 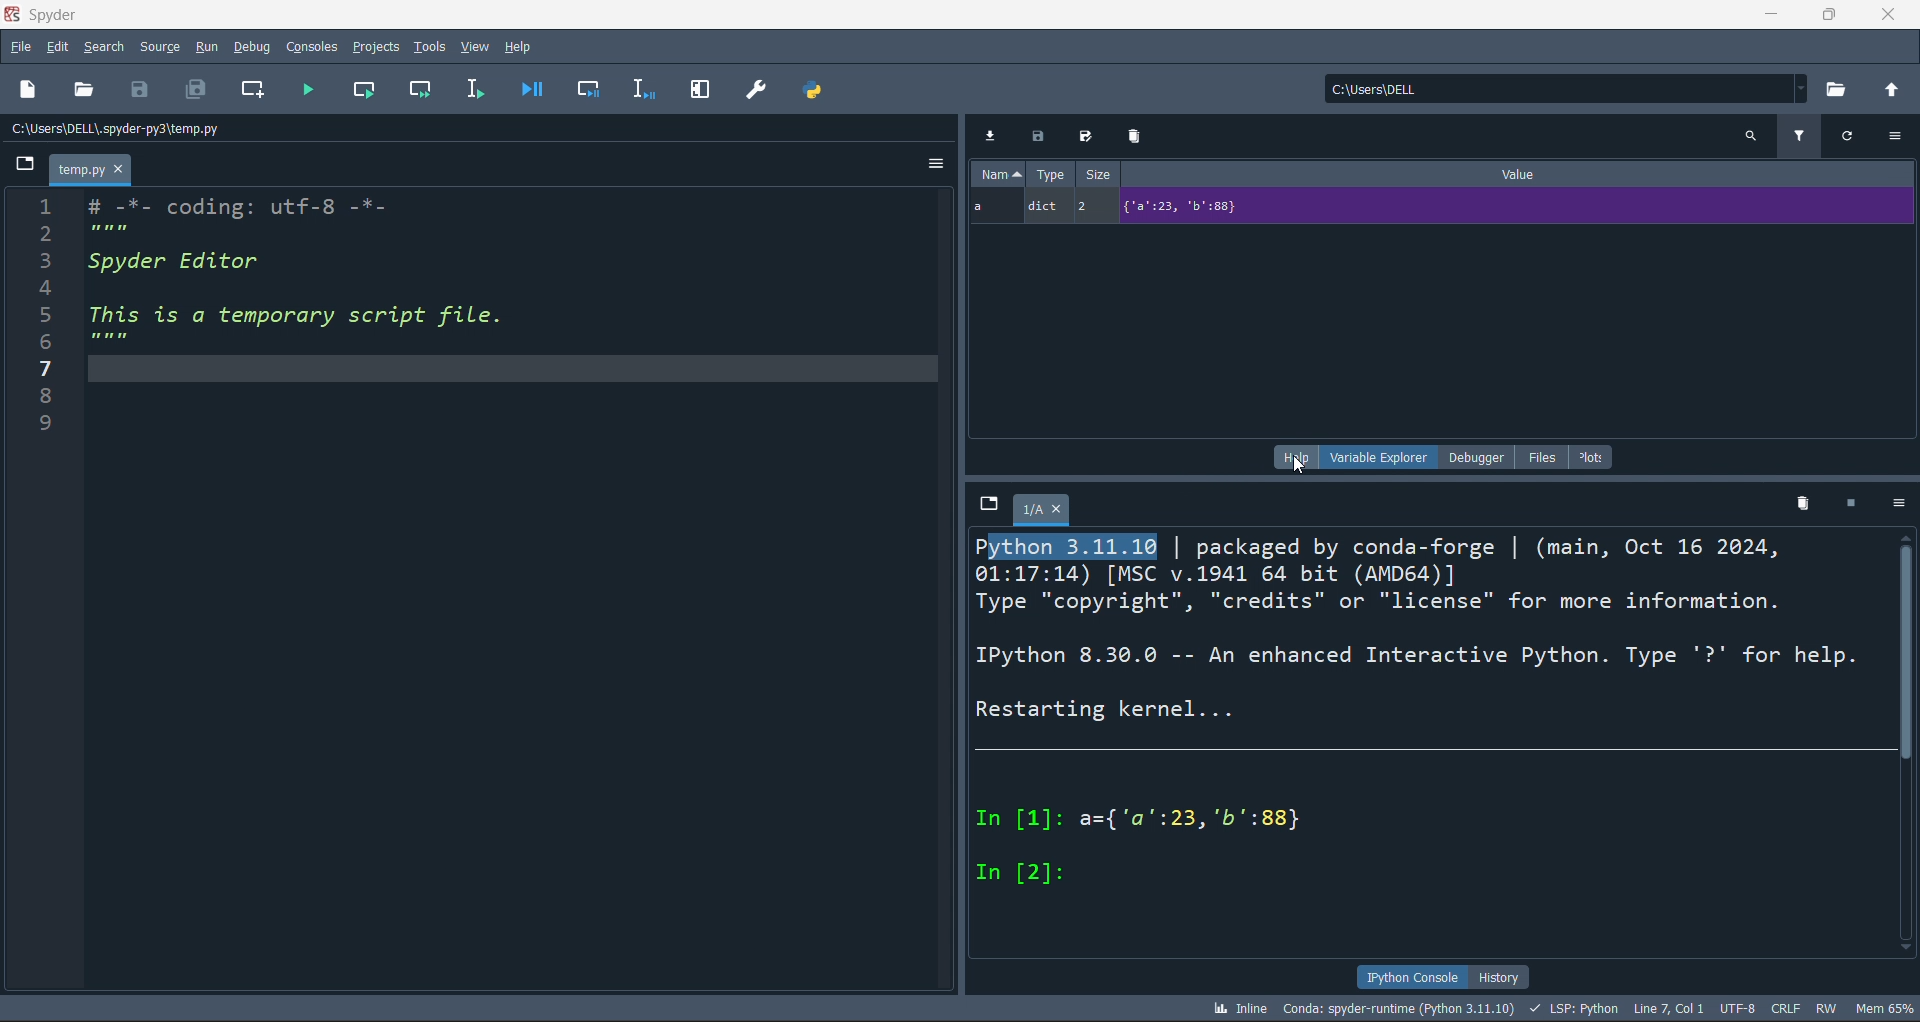 What do you see at coordinates (989, 135) in the screenshot?
I see `import` at bounding box center [989, 135].